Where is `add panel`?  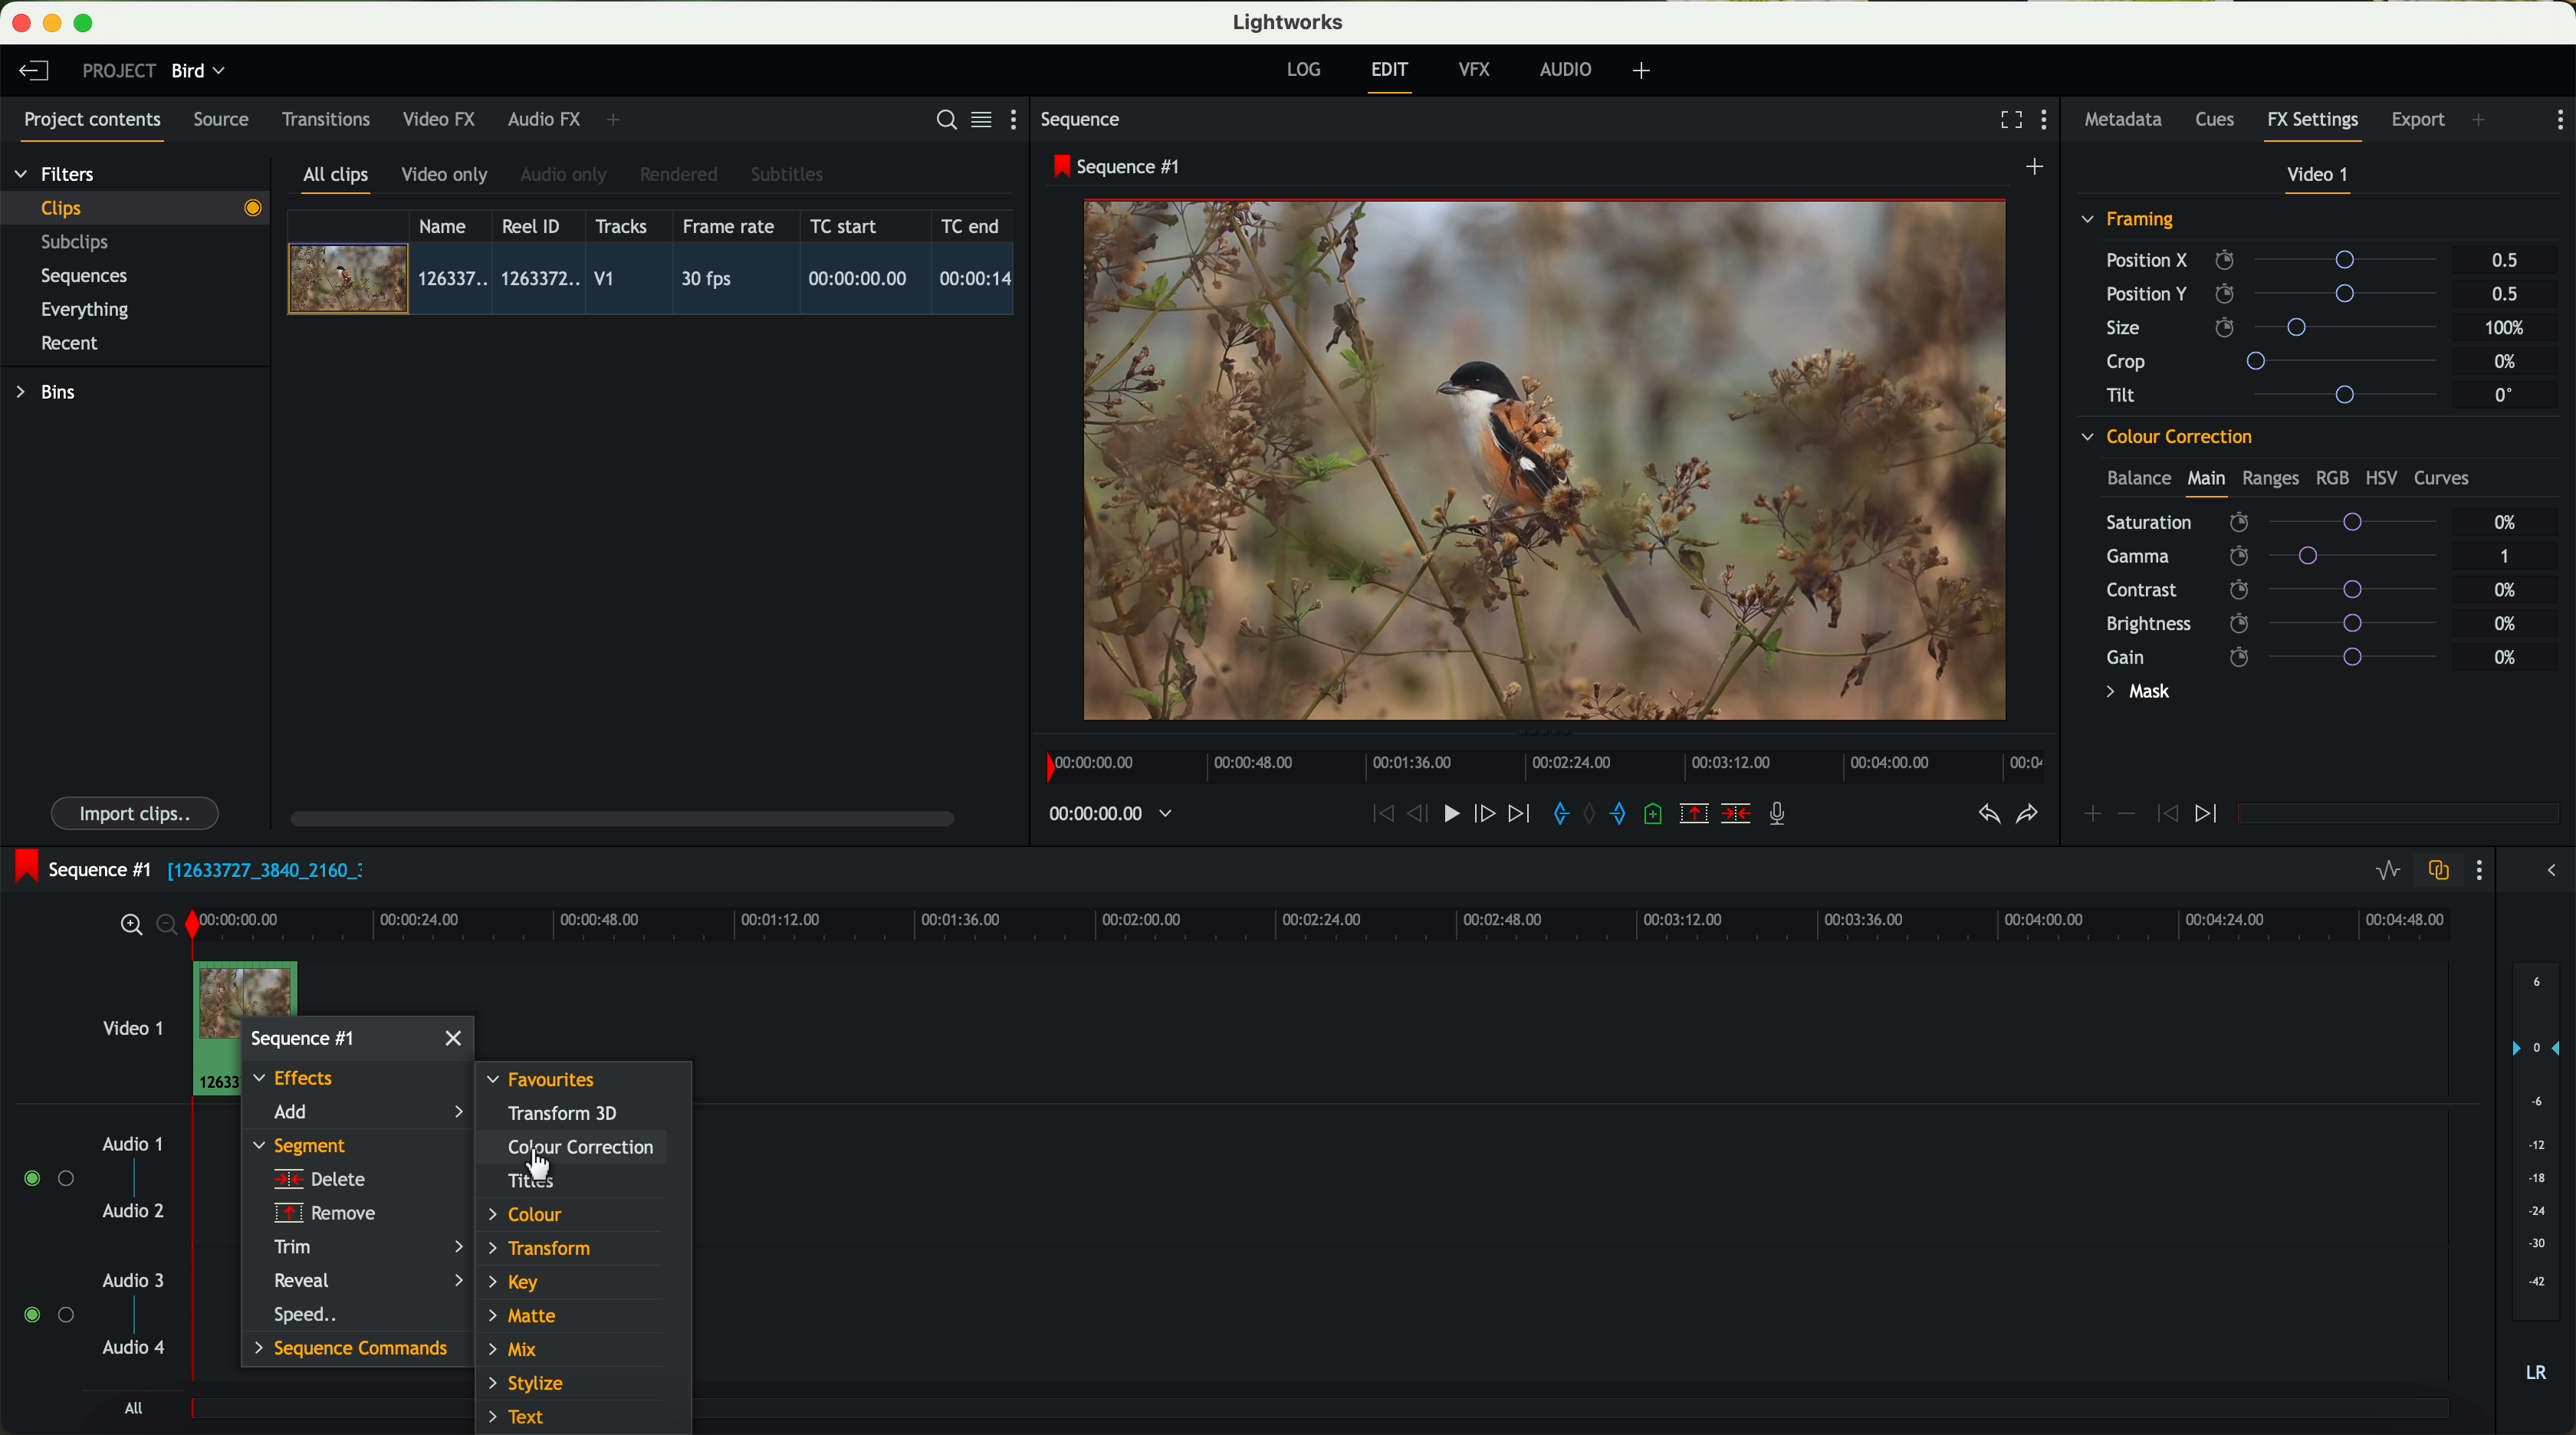
add panel is located at coordinates (618, 120).